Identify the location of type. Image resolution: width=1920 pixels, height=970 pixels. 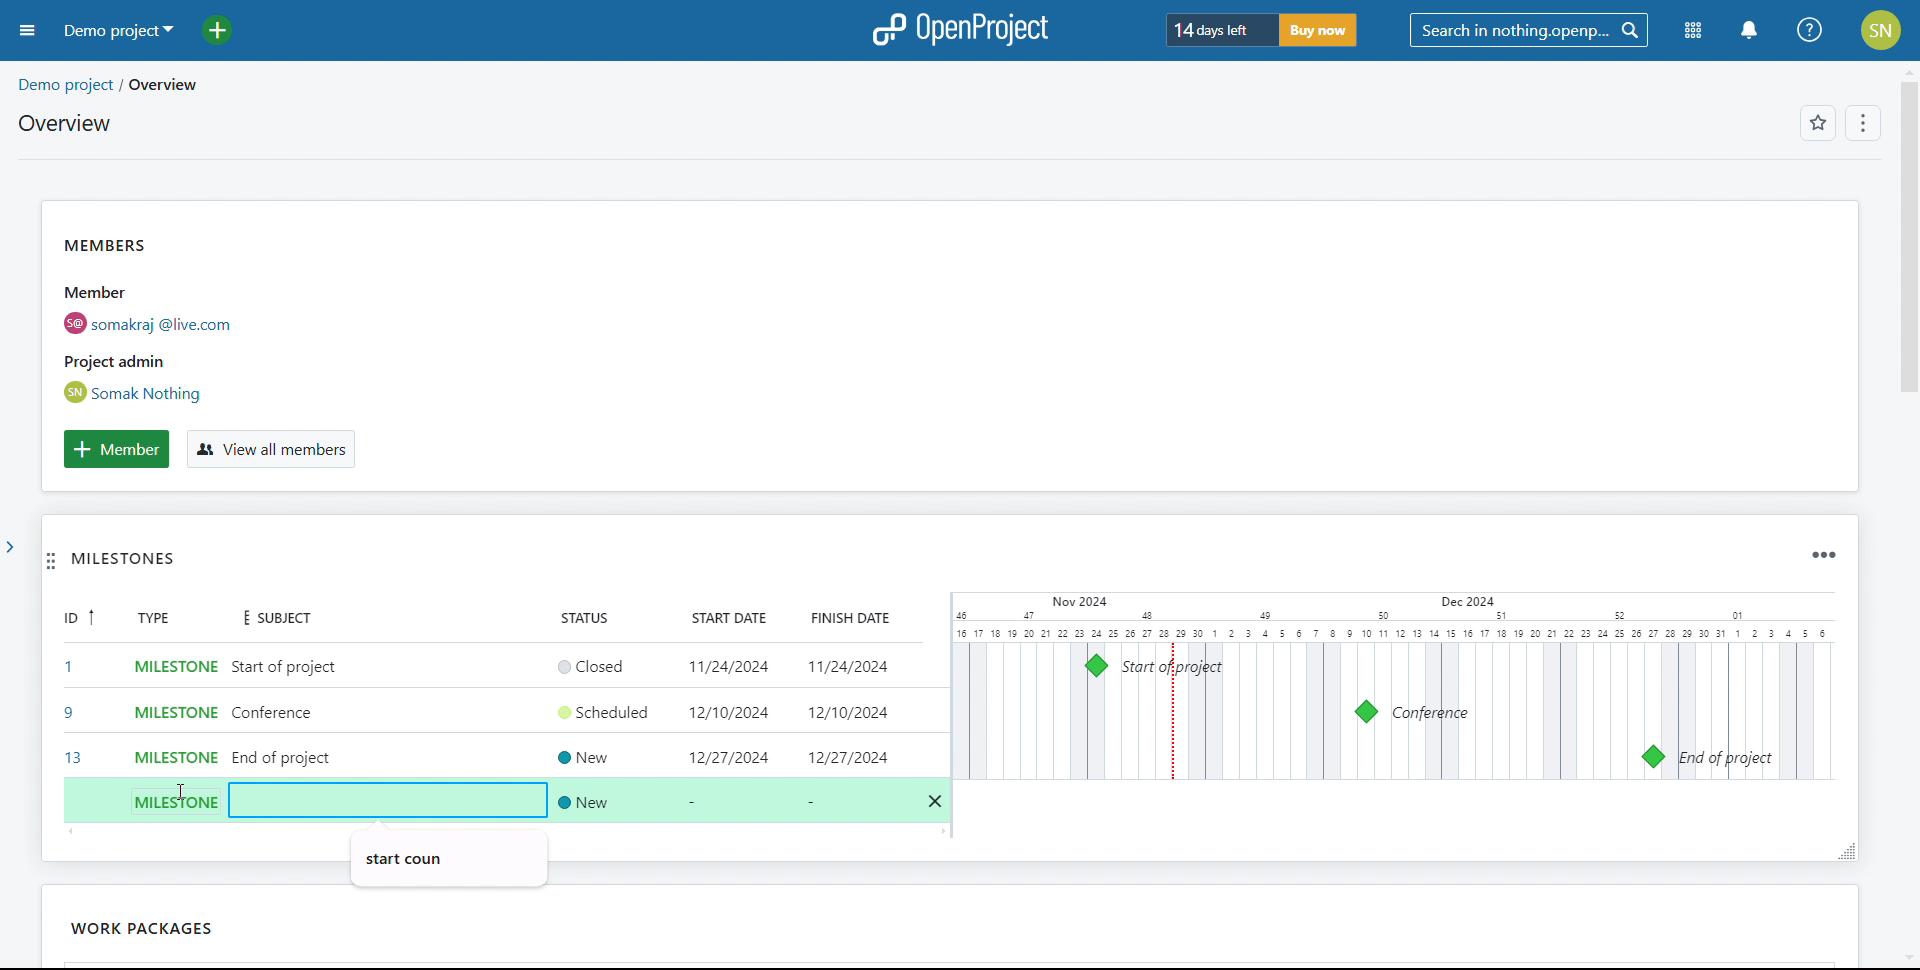
(166, 620).